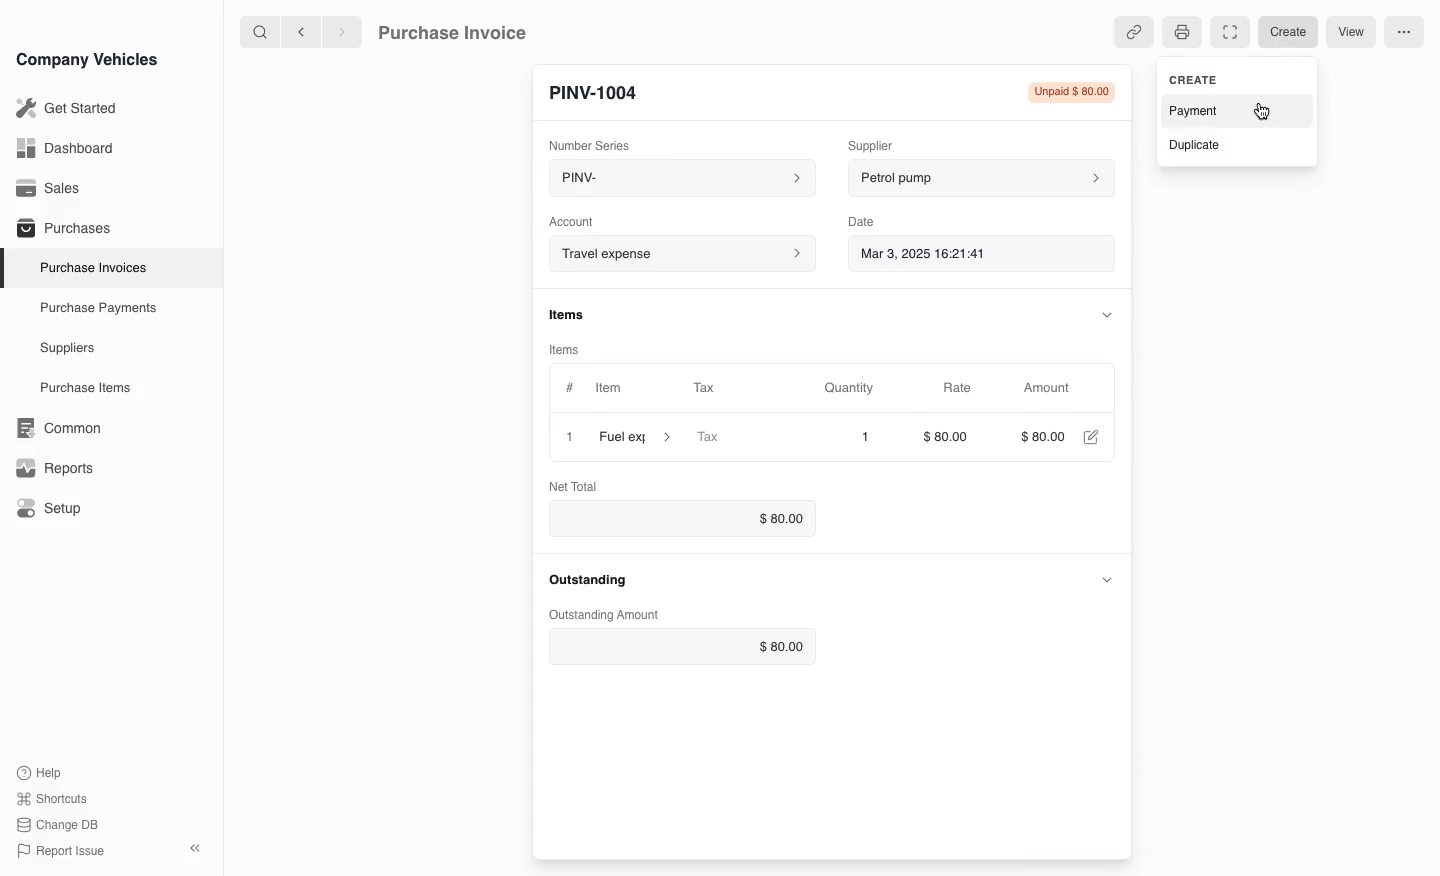 This screenshot has height=876, width=1440. What do you see at coordinates (1233, 78) in the screenshot?
I see `CREATE` at bounding box center [1233, 78].